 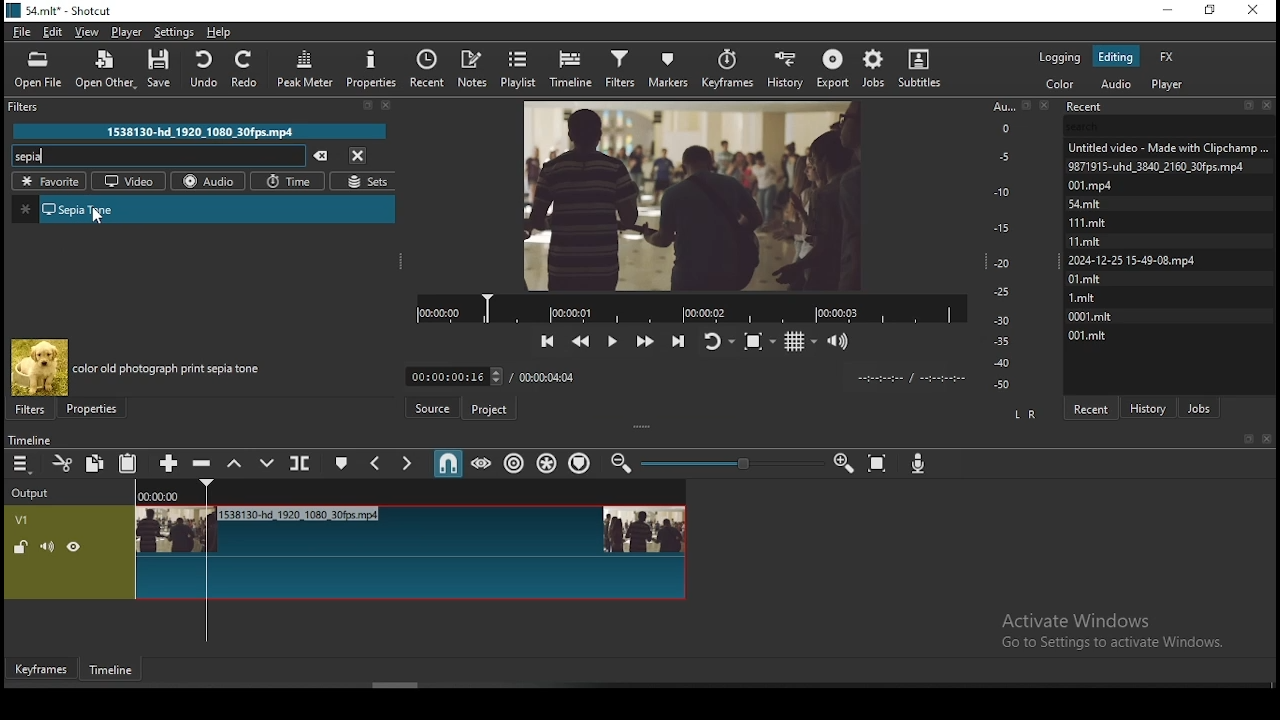 What do you see at coordinates (401, 686) in the screenshot?
I see `scroll bar` at bounding box center [401, 686].